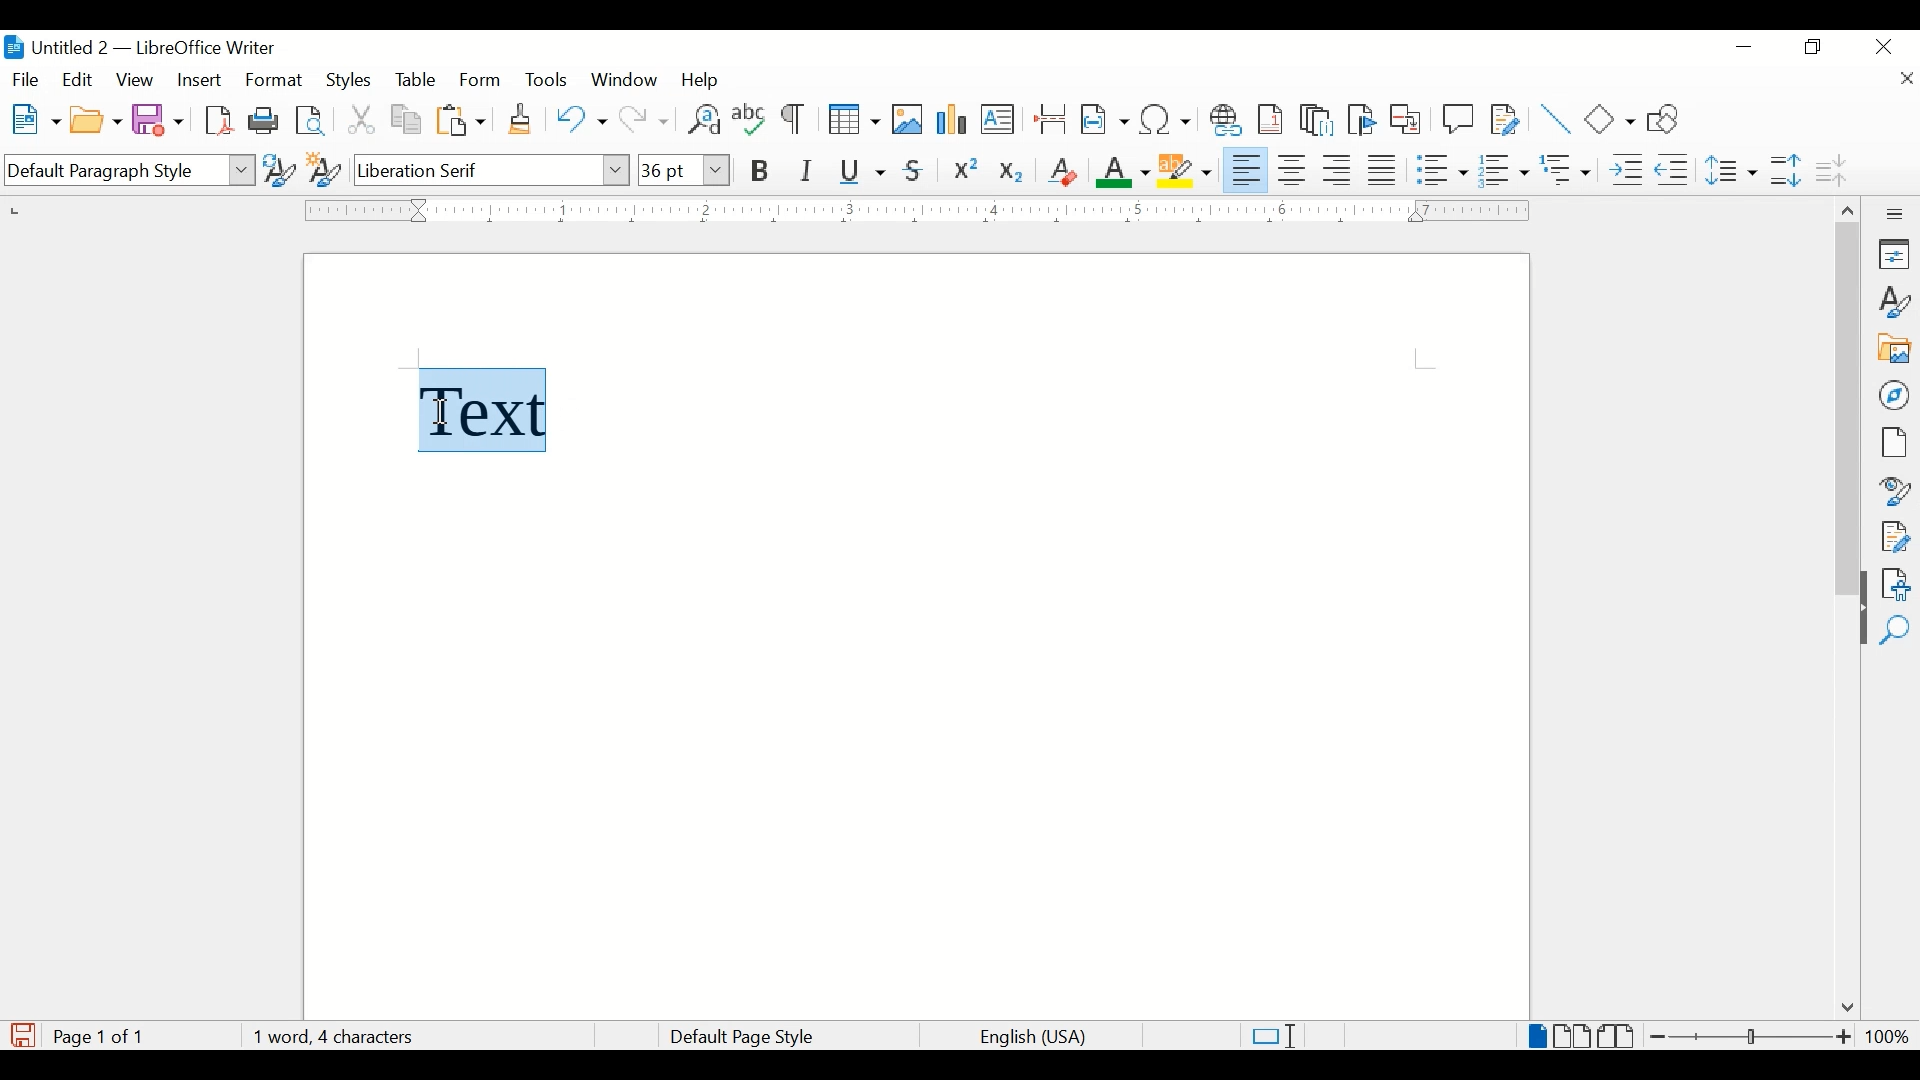  I want to click on font color, so click(1124, 171).